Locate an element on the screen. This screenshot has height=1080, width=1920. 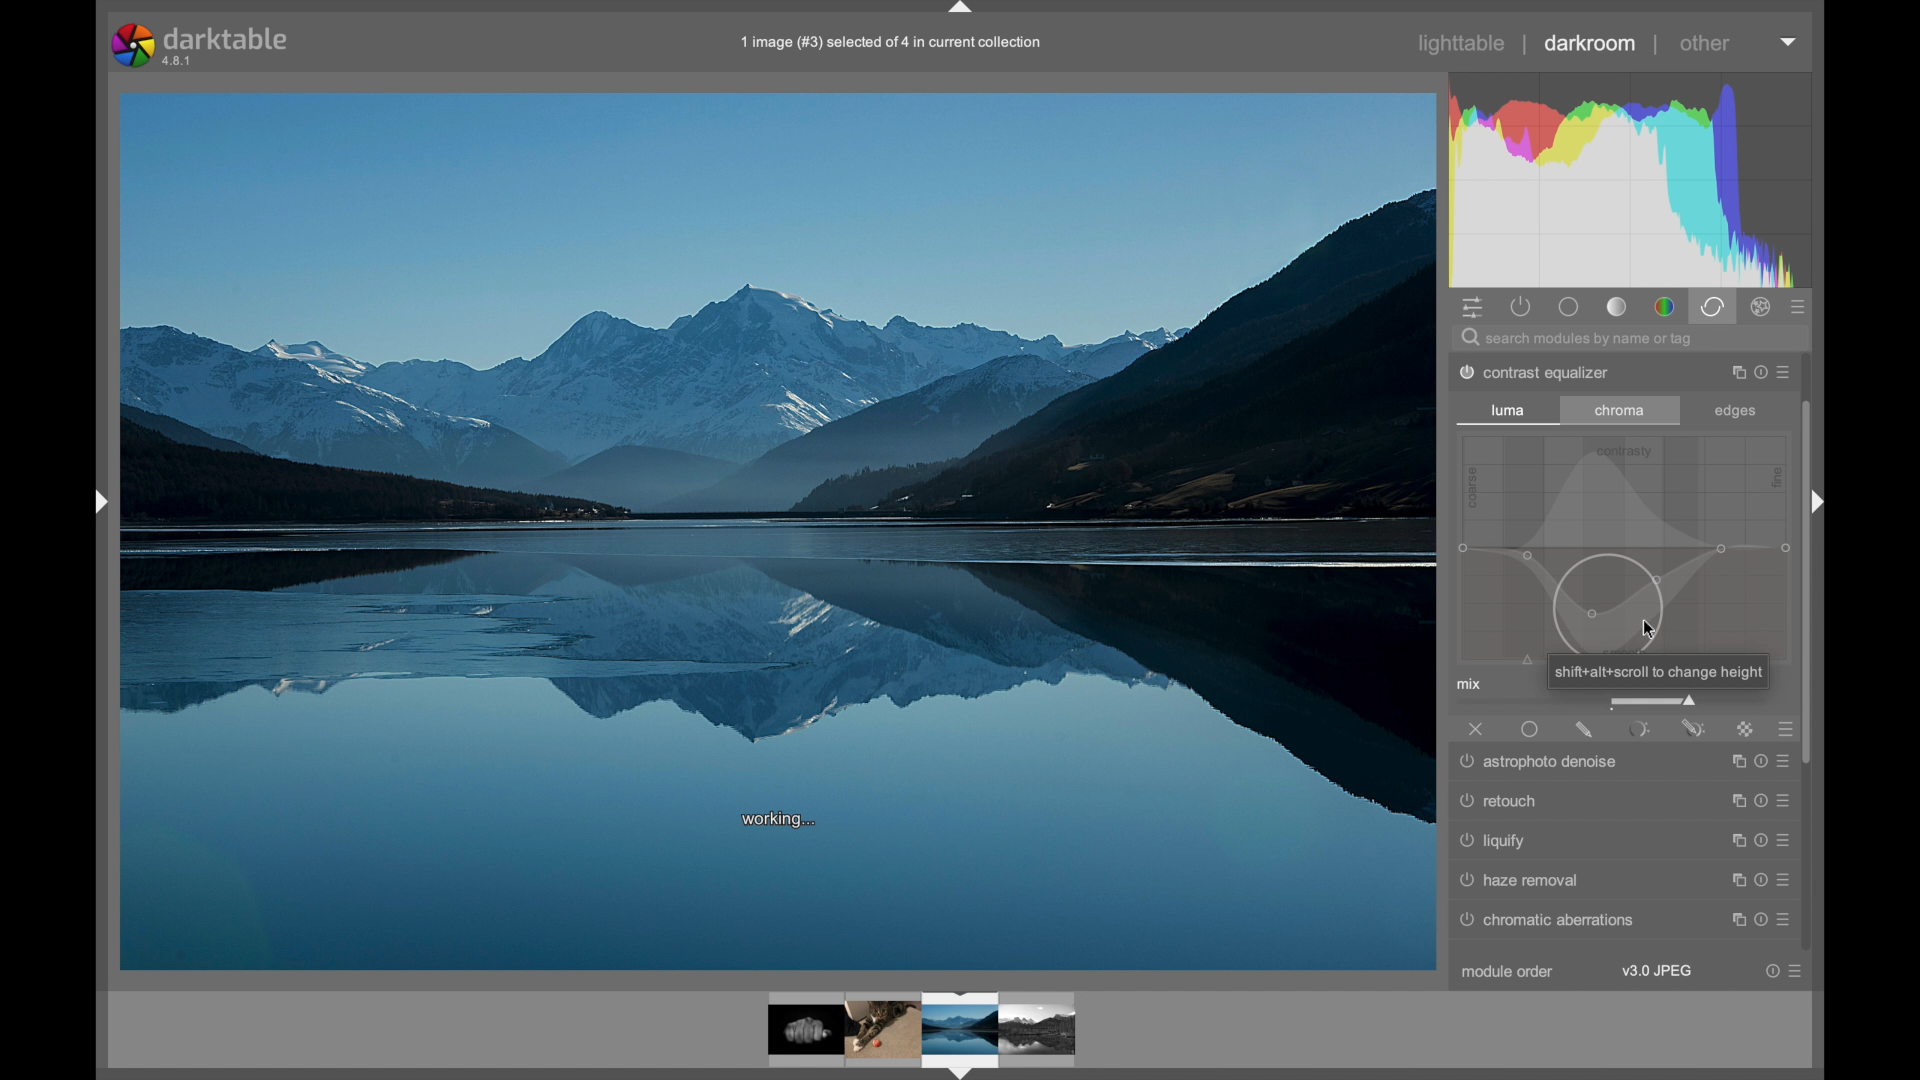
raw denoise is located at coordinates (1516, 880).